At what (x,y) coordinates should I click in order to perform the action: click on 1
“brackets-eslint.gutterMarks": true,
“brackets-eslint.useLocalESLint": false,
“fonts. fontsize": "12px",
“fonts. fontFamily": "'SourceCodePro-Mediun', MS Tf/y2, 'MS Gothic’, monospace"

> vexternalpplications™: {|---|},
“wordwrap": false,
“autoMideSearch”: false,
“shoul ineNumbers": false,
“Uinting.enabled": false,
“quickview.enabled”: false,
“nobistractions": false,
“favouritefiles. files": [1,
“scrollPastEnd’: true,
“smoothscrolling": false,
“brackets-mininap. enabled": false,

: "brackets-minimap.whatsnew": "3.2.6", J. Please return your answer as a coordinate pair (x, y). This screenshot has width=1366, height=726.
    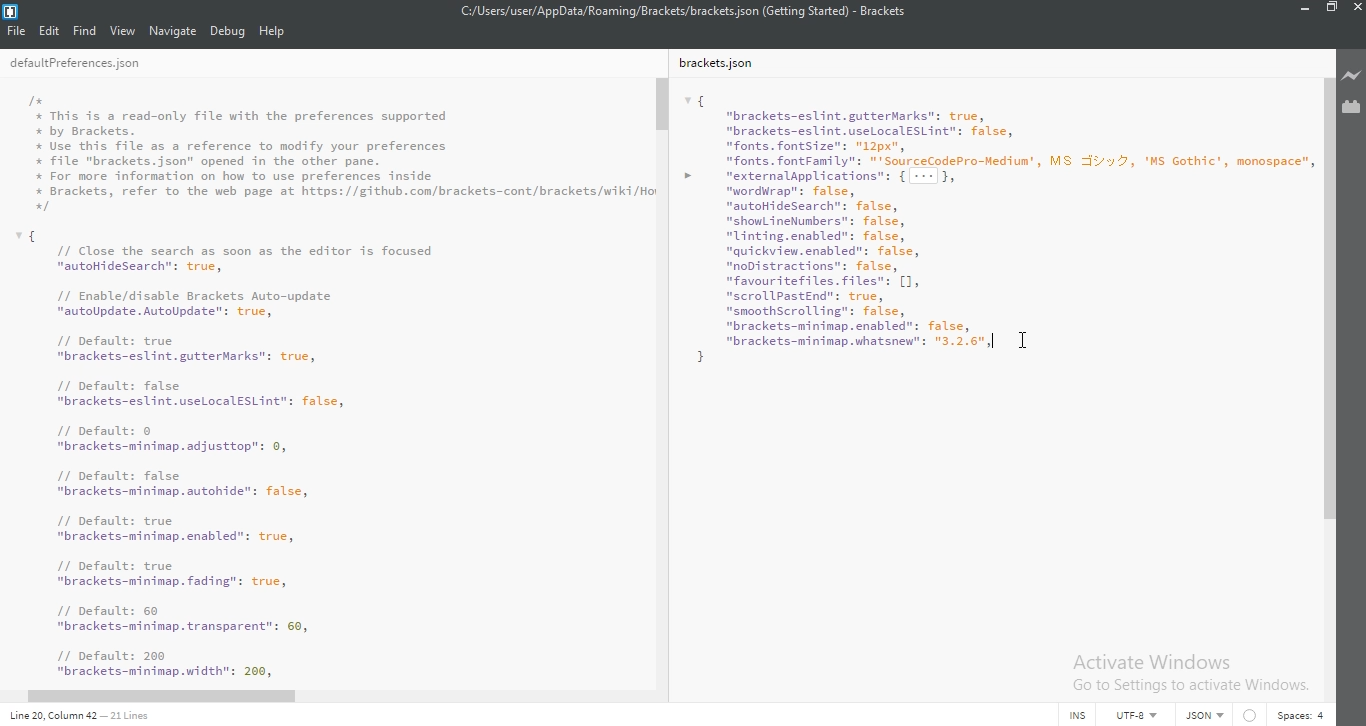
    Looking at the image, I should click on (995, 235).